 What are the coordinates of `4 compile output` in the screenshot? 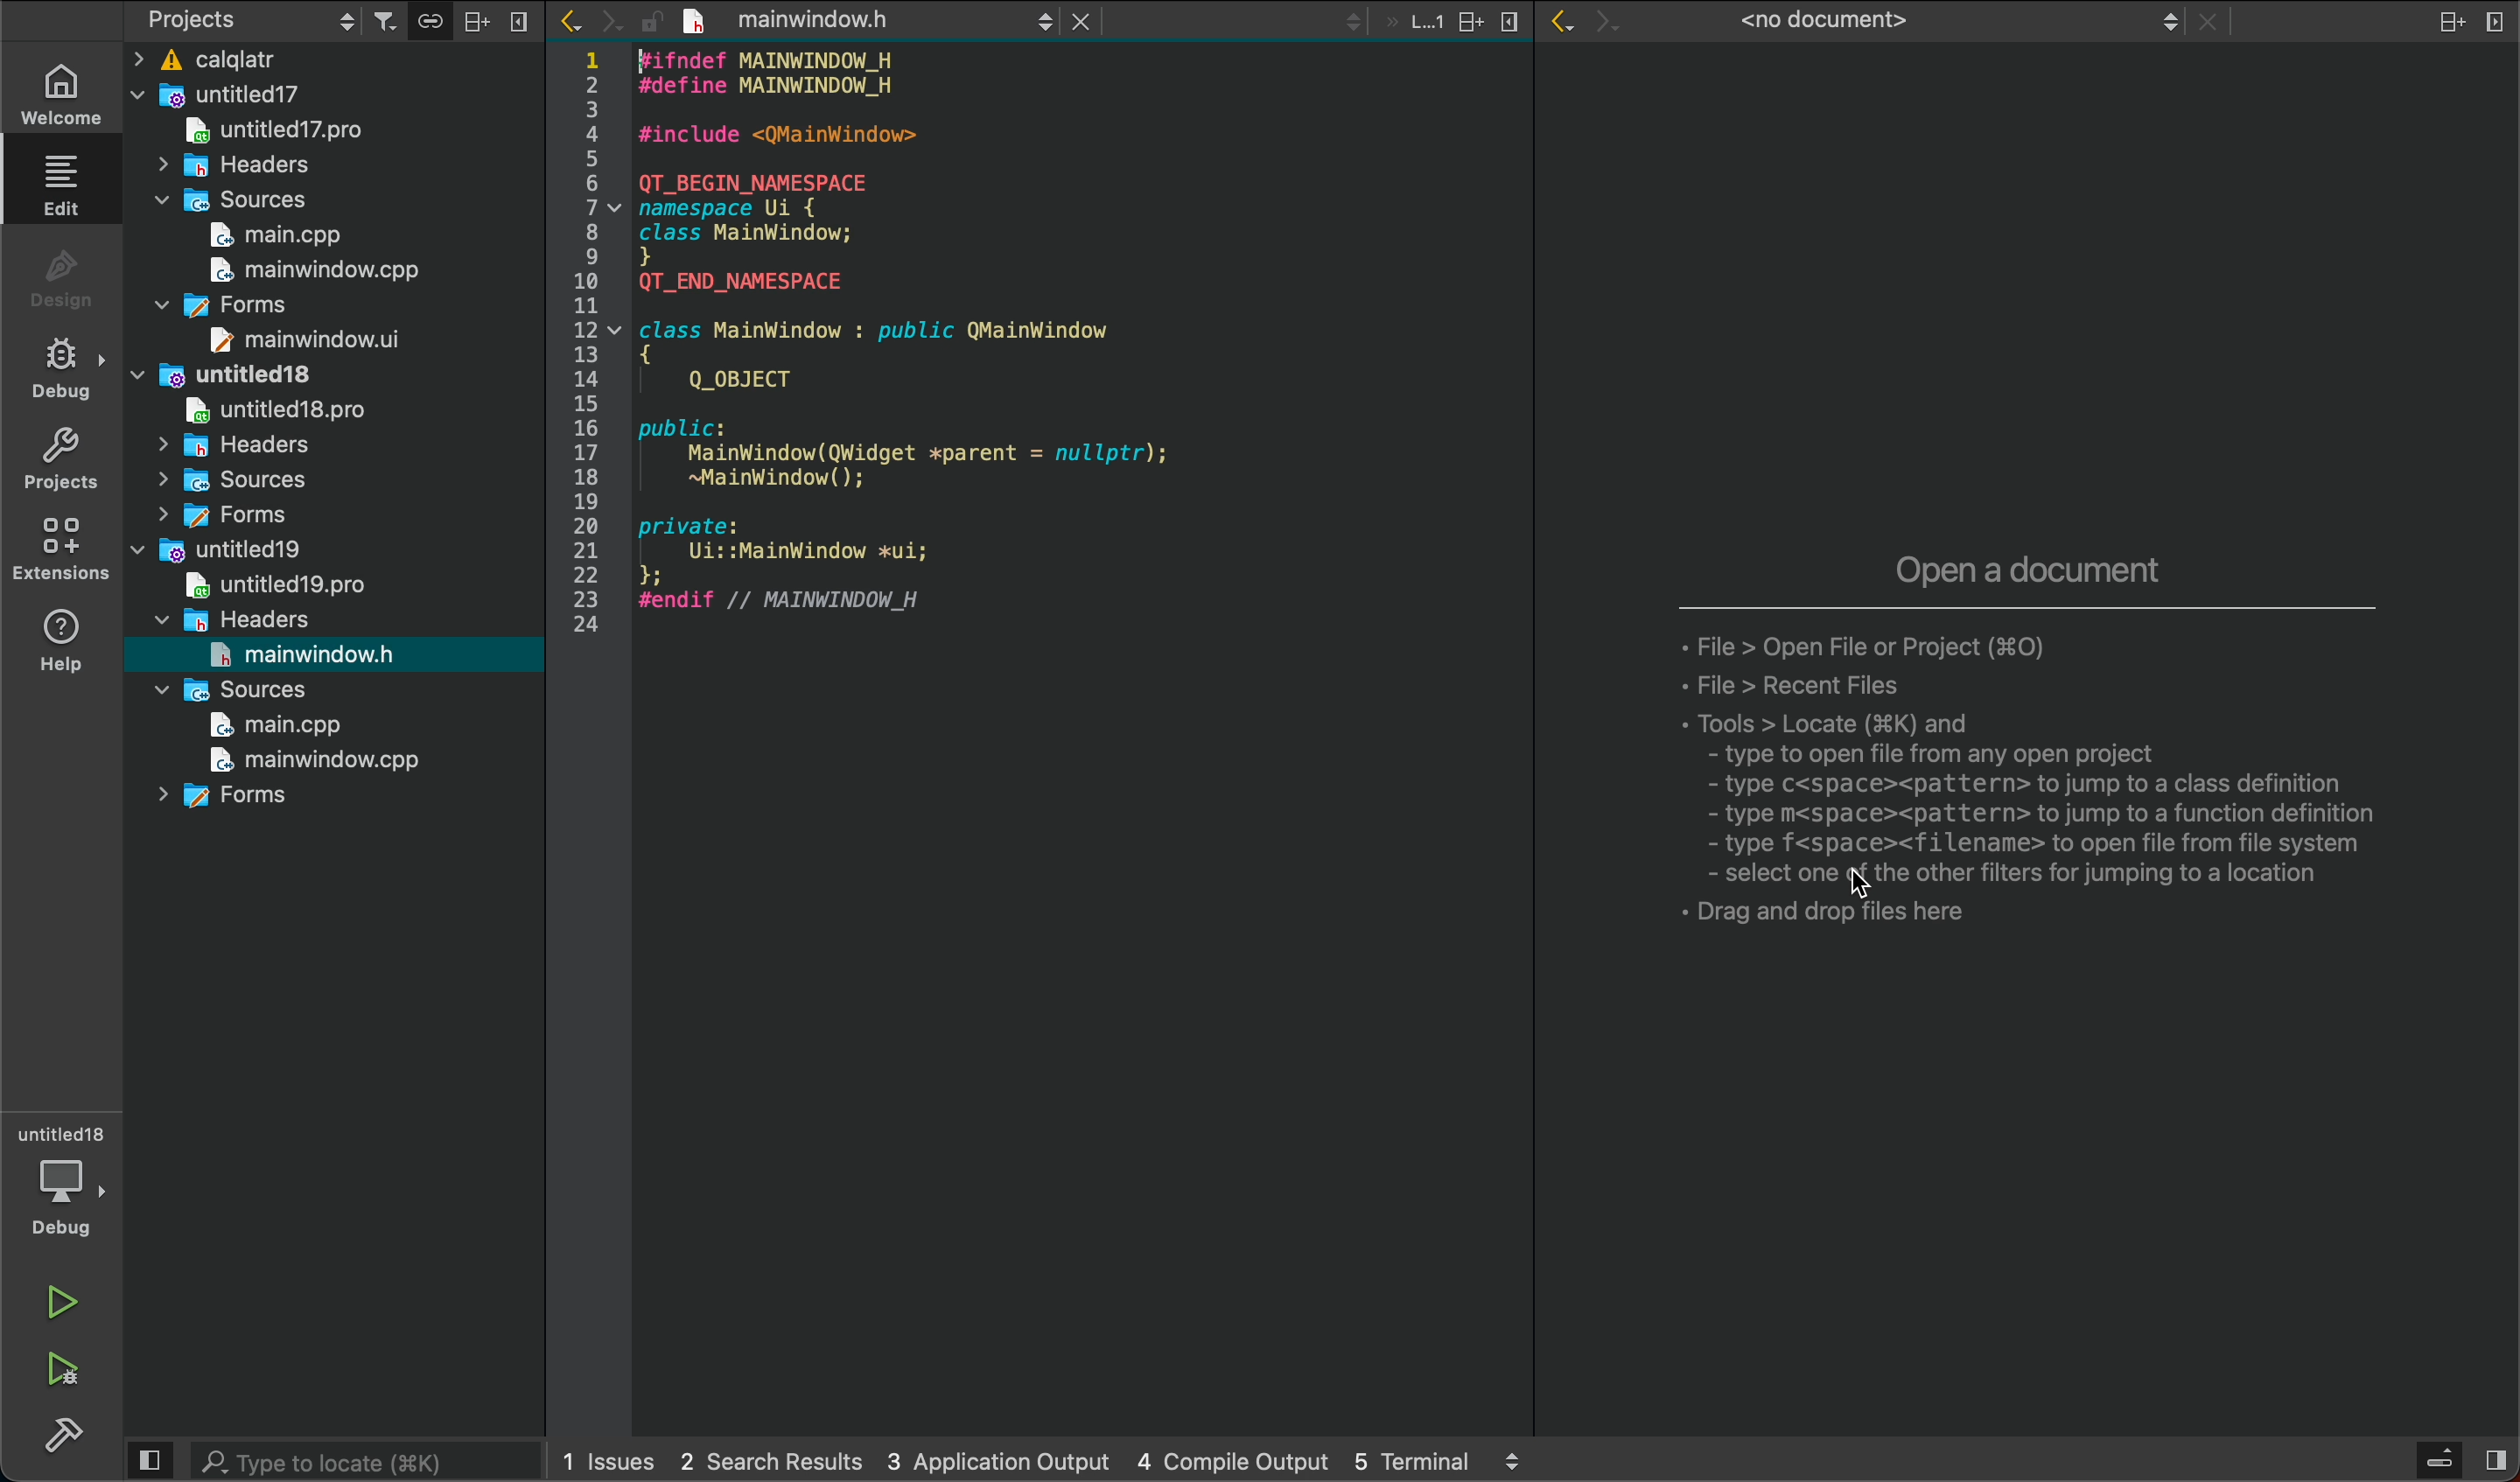 It's located at (1226, 1459).